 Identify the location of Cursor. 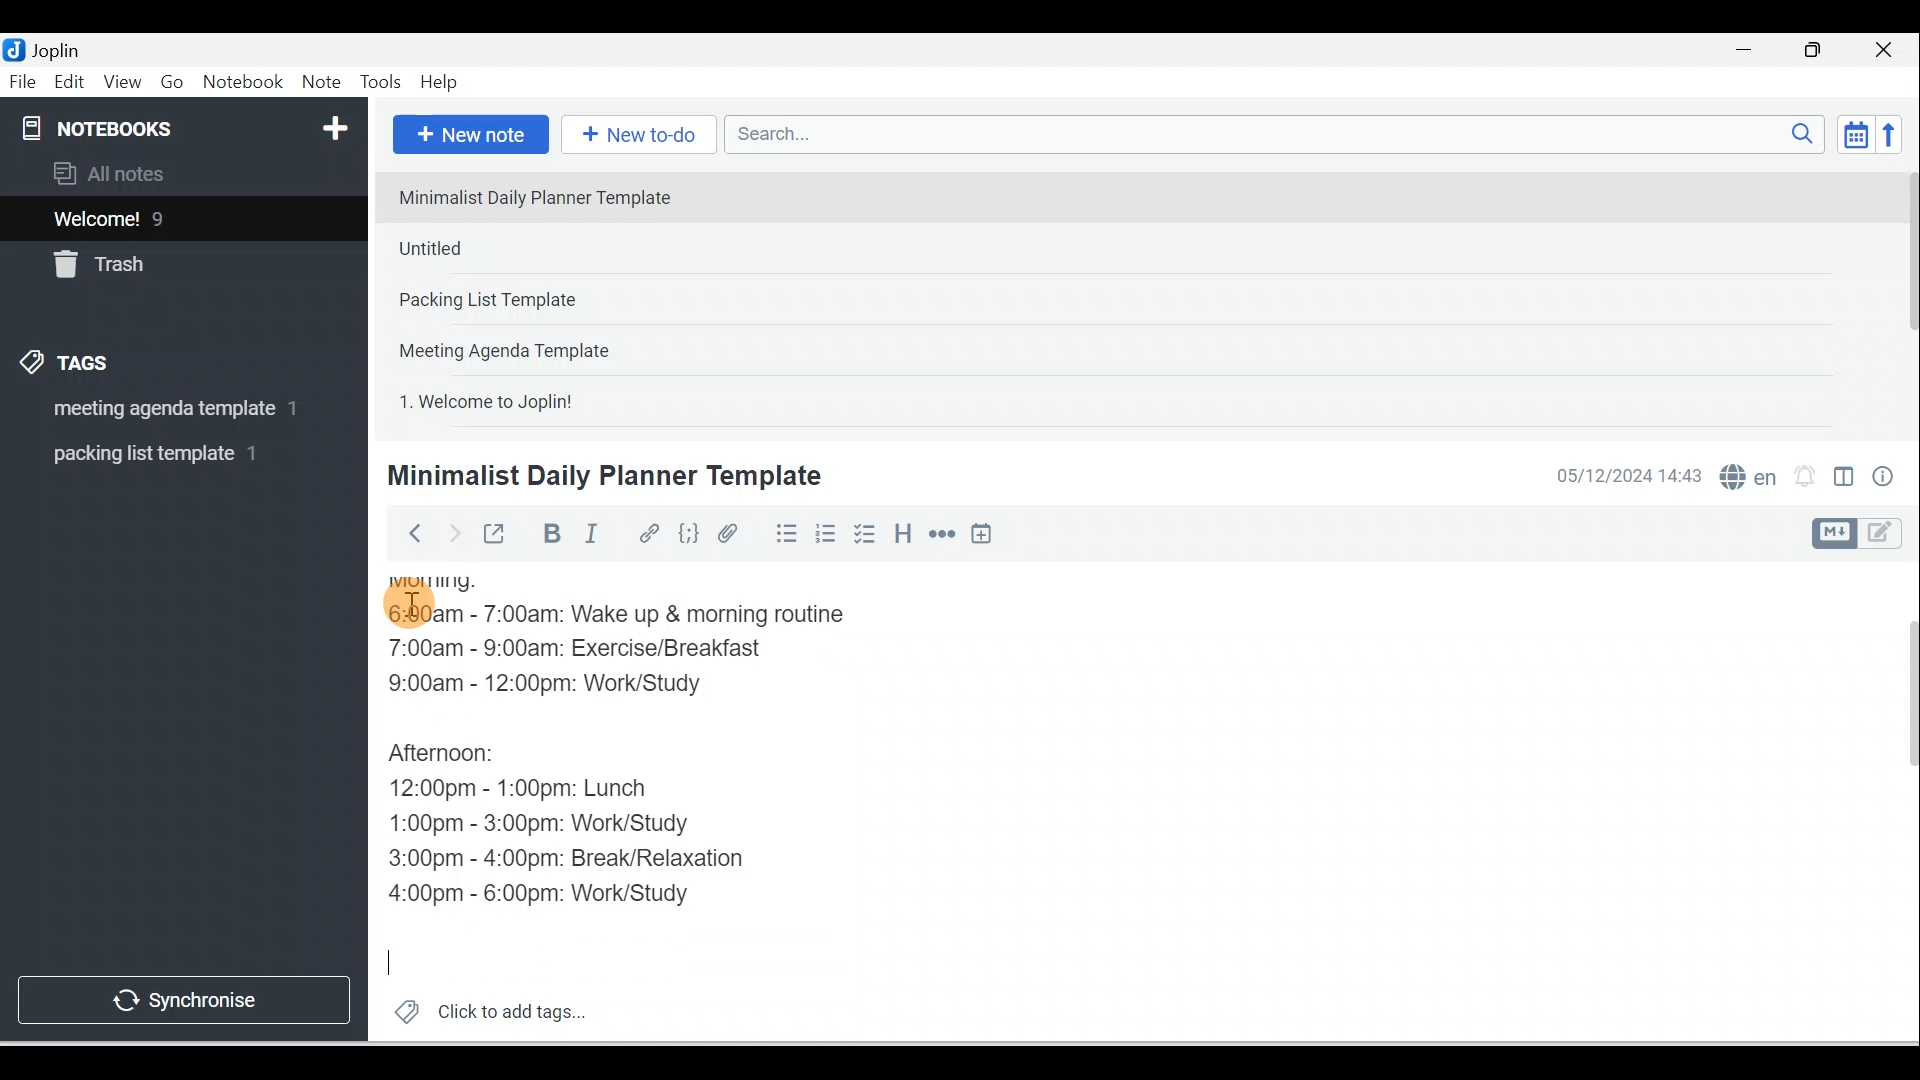
(410, 600).